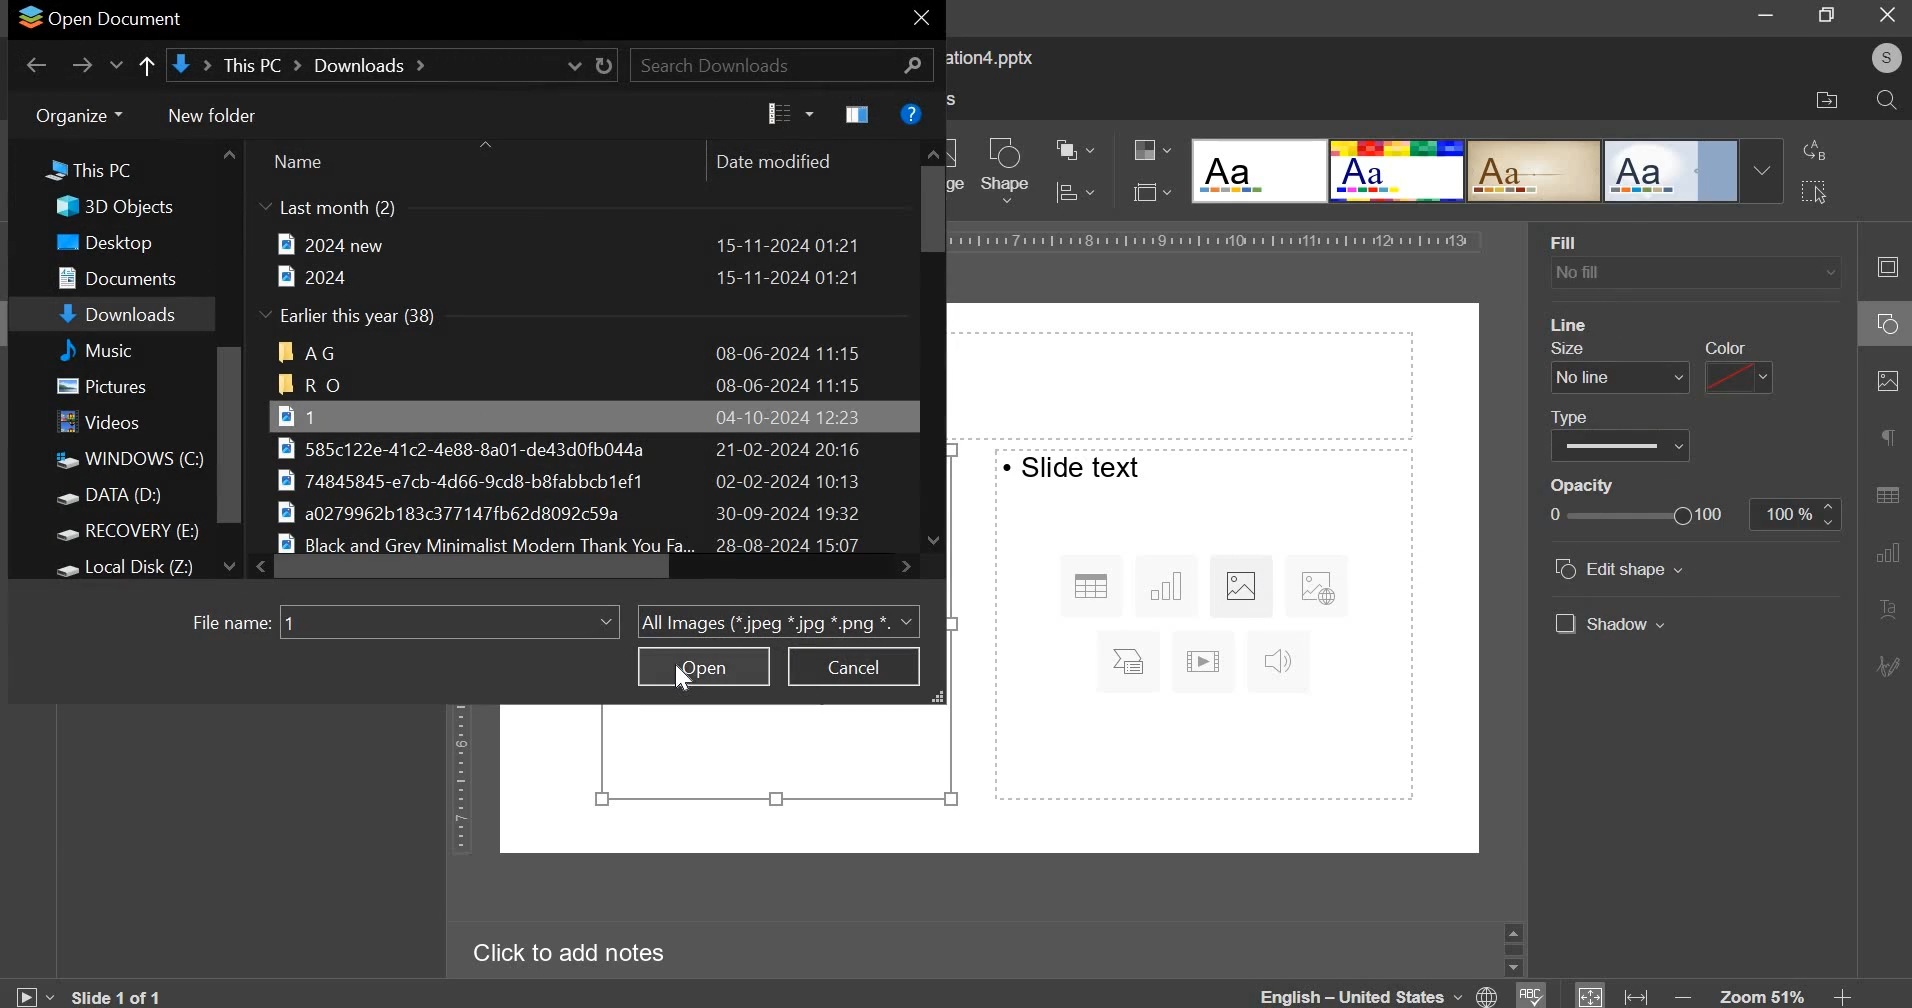 This screenshot has height=1008, width=1912. What do you see at coordinates (1609, 623) in the screenshot?
I see `shadow` at bounding box center [1609, 623].